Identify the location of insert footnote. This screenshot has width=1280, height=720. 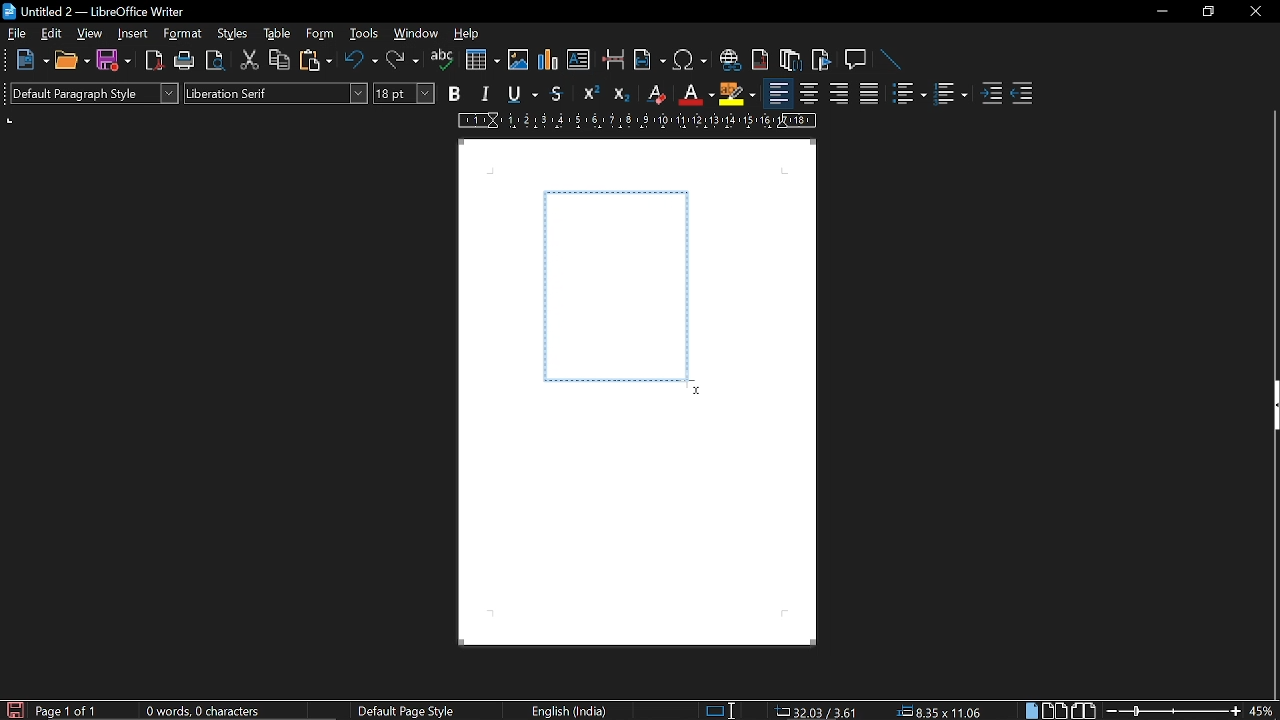
(761, 61).